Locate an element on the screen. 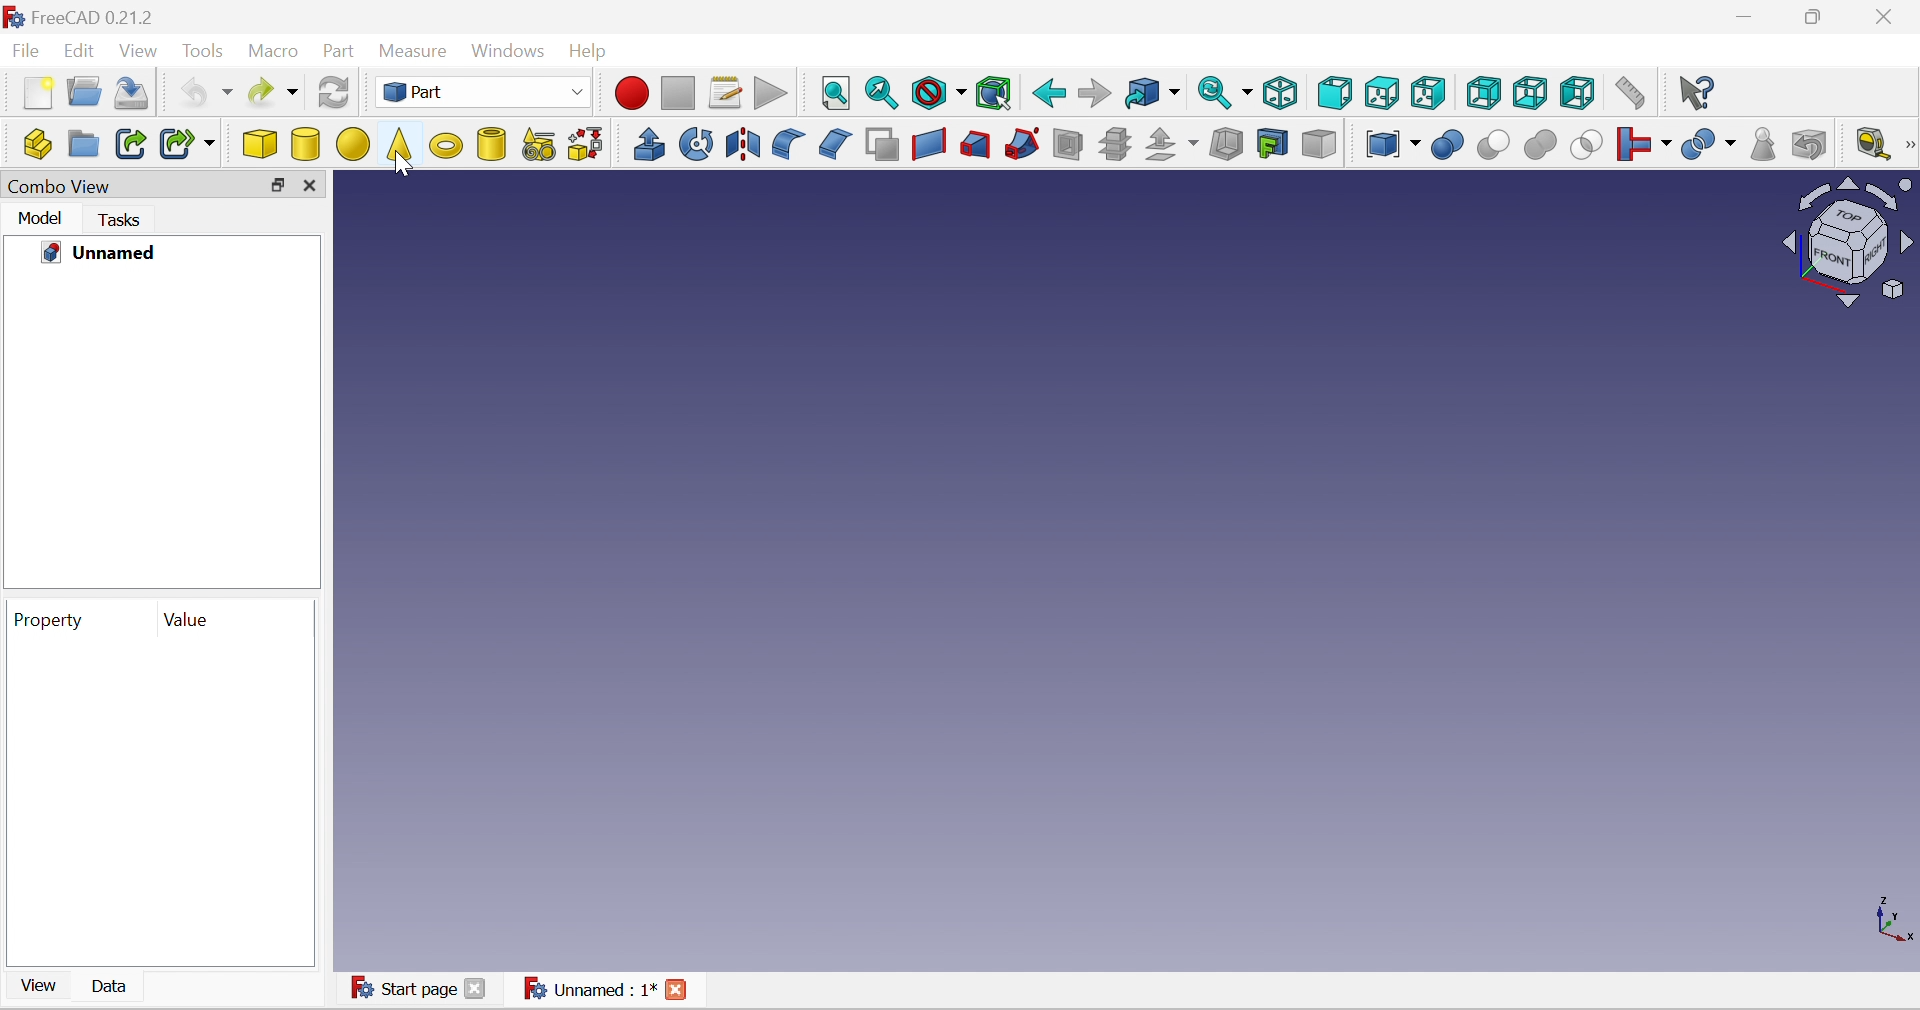 Image resolution: width=1920 pixels, height=1010 pixels. Revolve is located at coordinates (697, 144).